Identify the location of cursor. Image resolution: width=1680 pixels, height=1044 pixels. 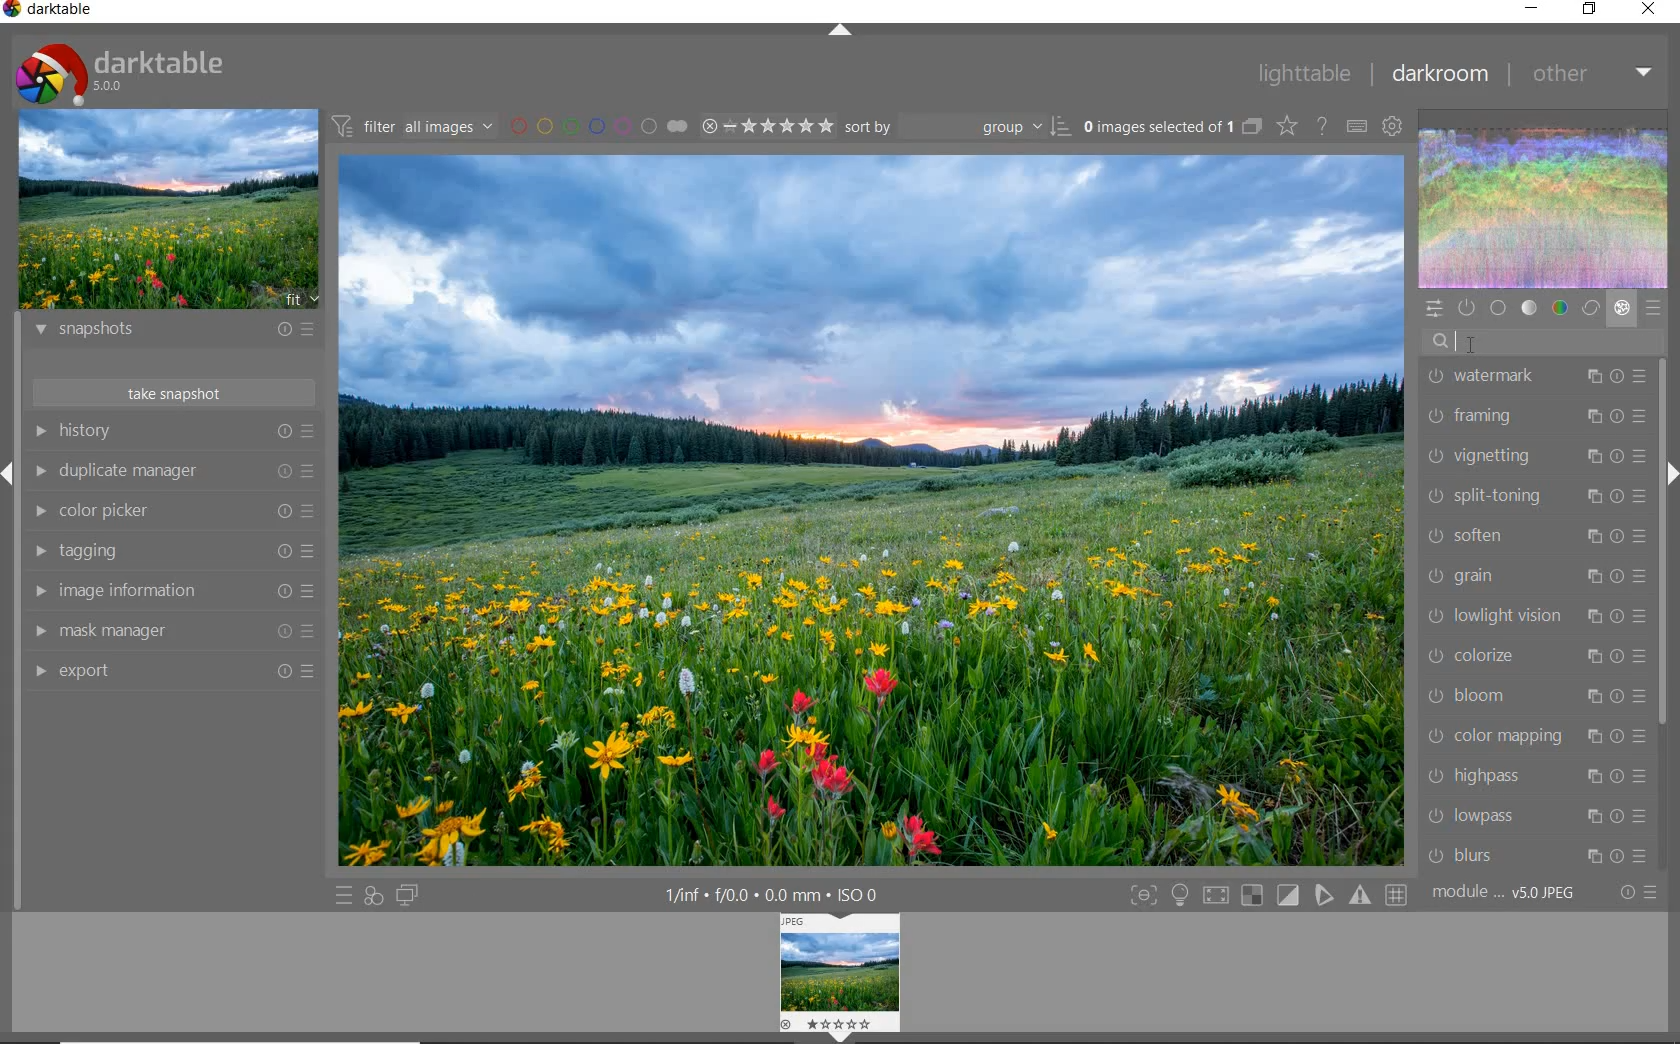
(1473, 345).